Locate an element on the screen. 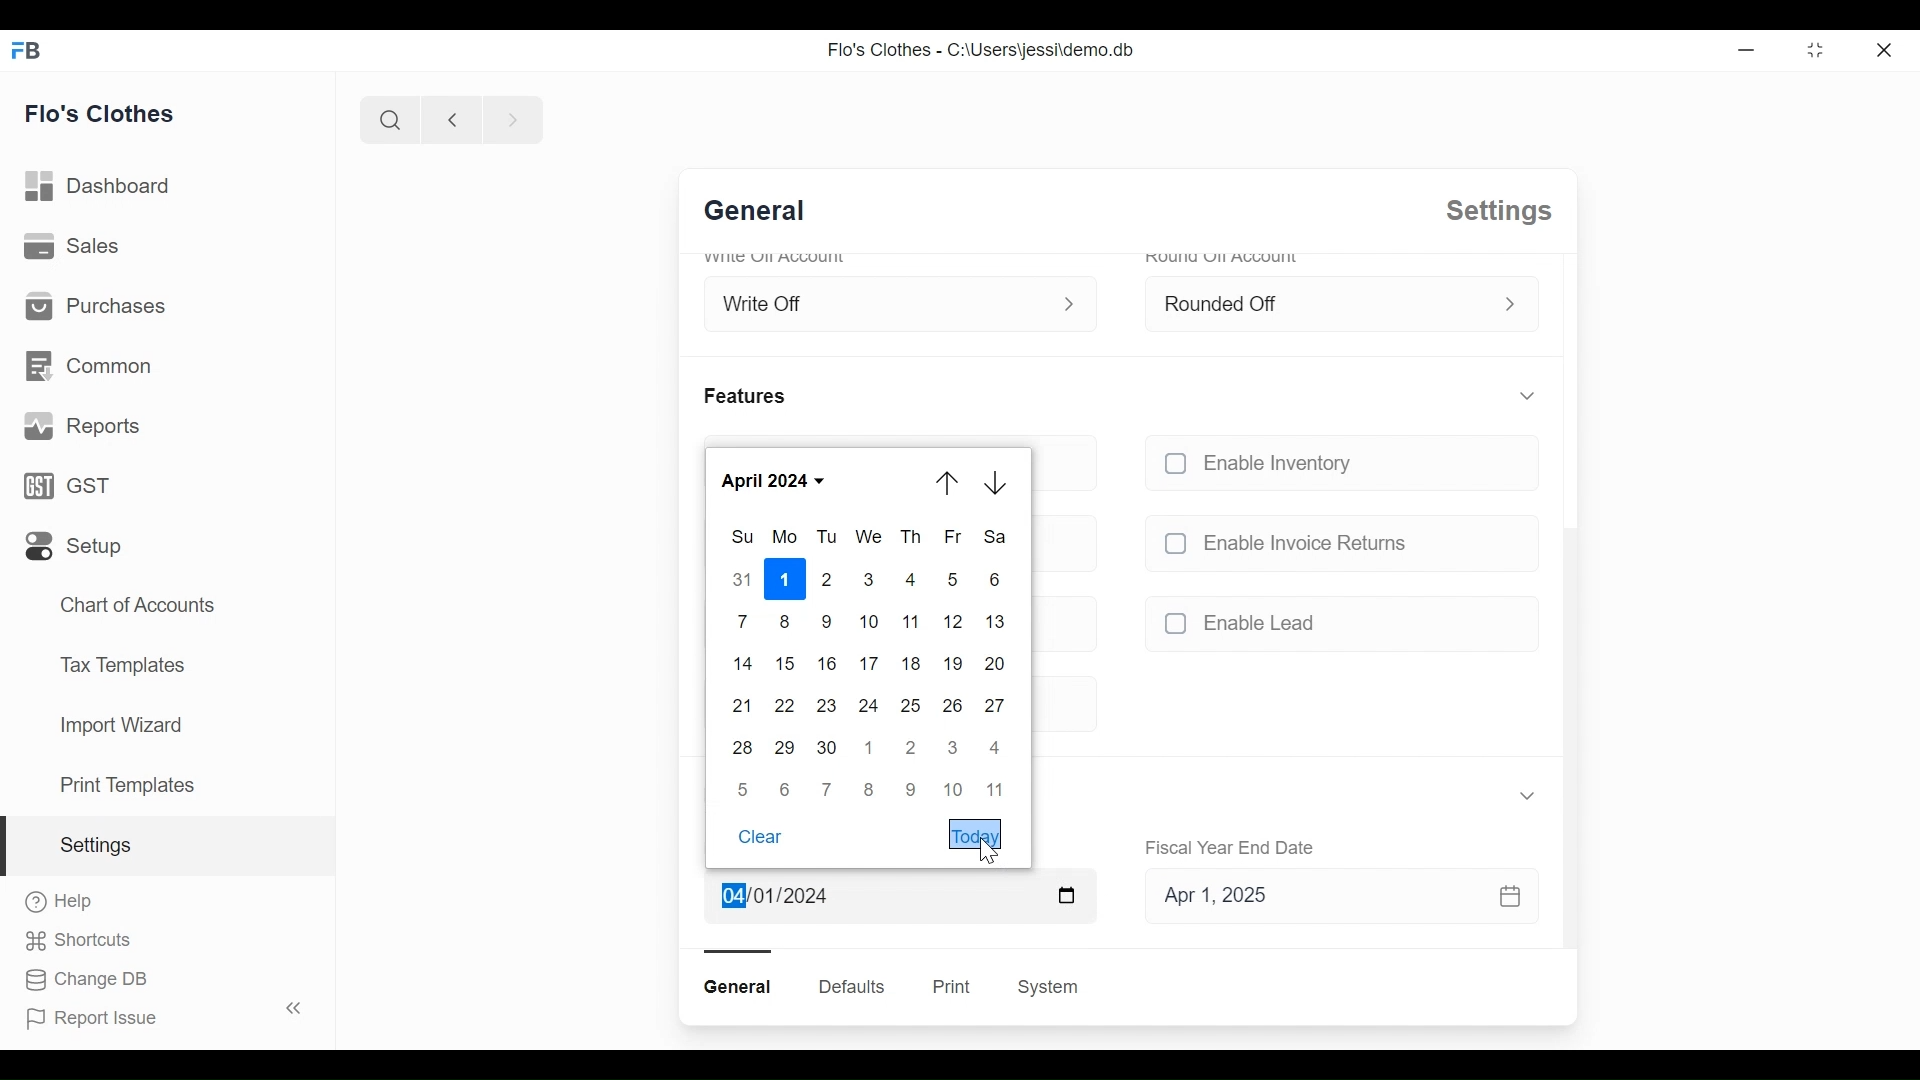 Image resolution: width=1920 pixels, height=1080 pixels. 5 is located at coordinates (954, 580).